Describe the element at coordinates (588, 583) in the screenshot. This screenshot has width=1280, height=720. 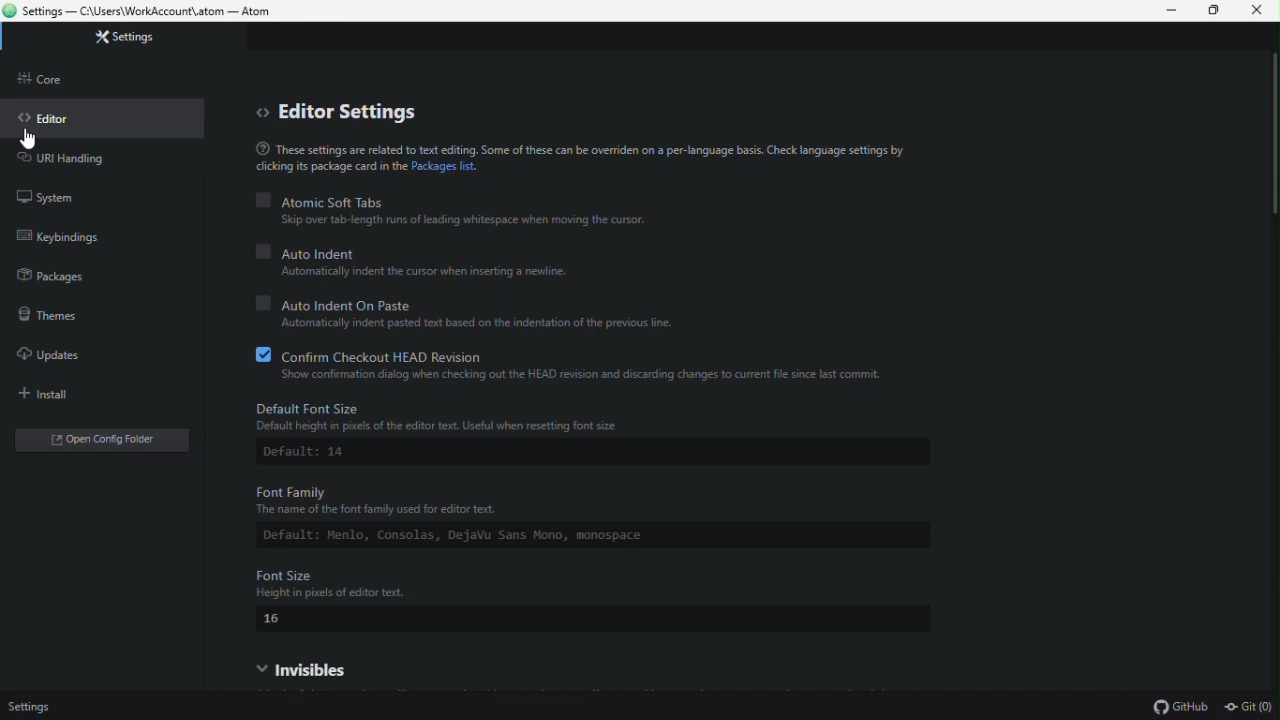
I see `Font Size
Height in pixels of editor text,` at that location.